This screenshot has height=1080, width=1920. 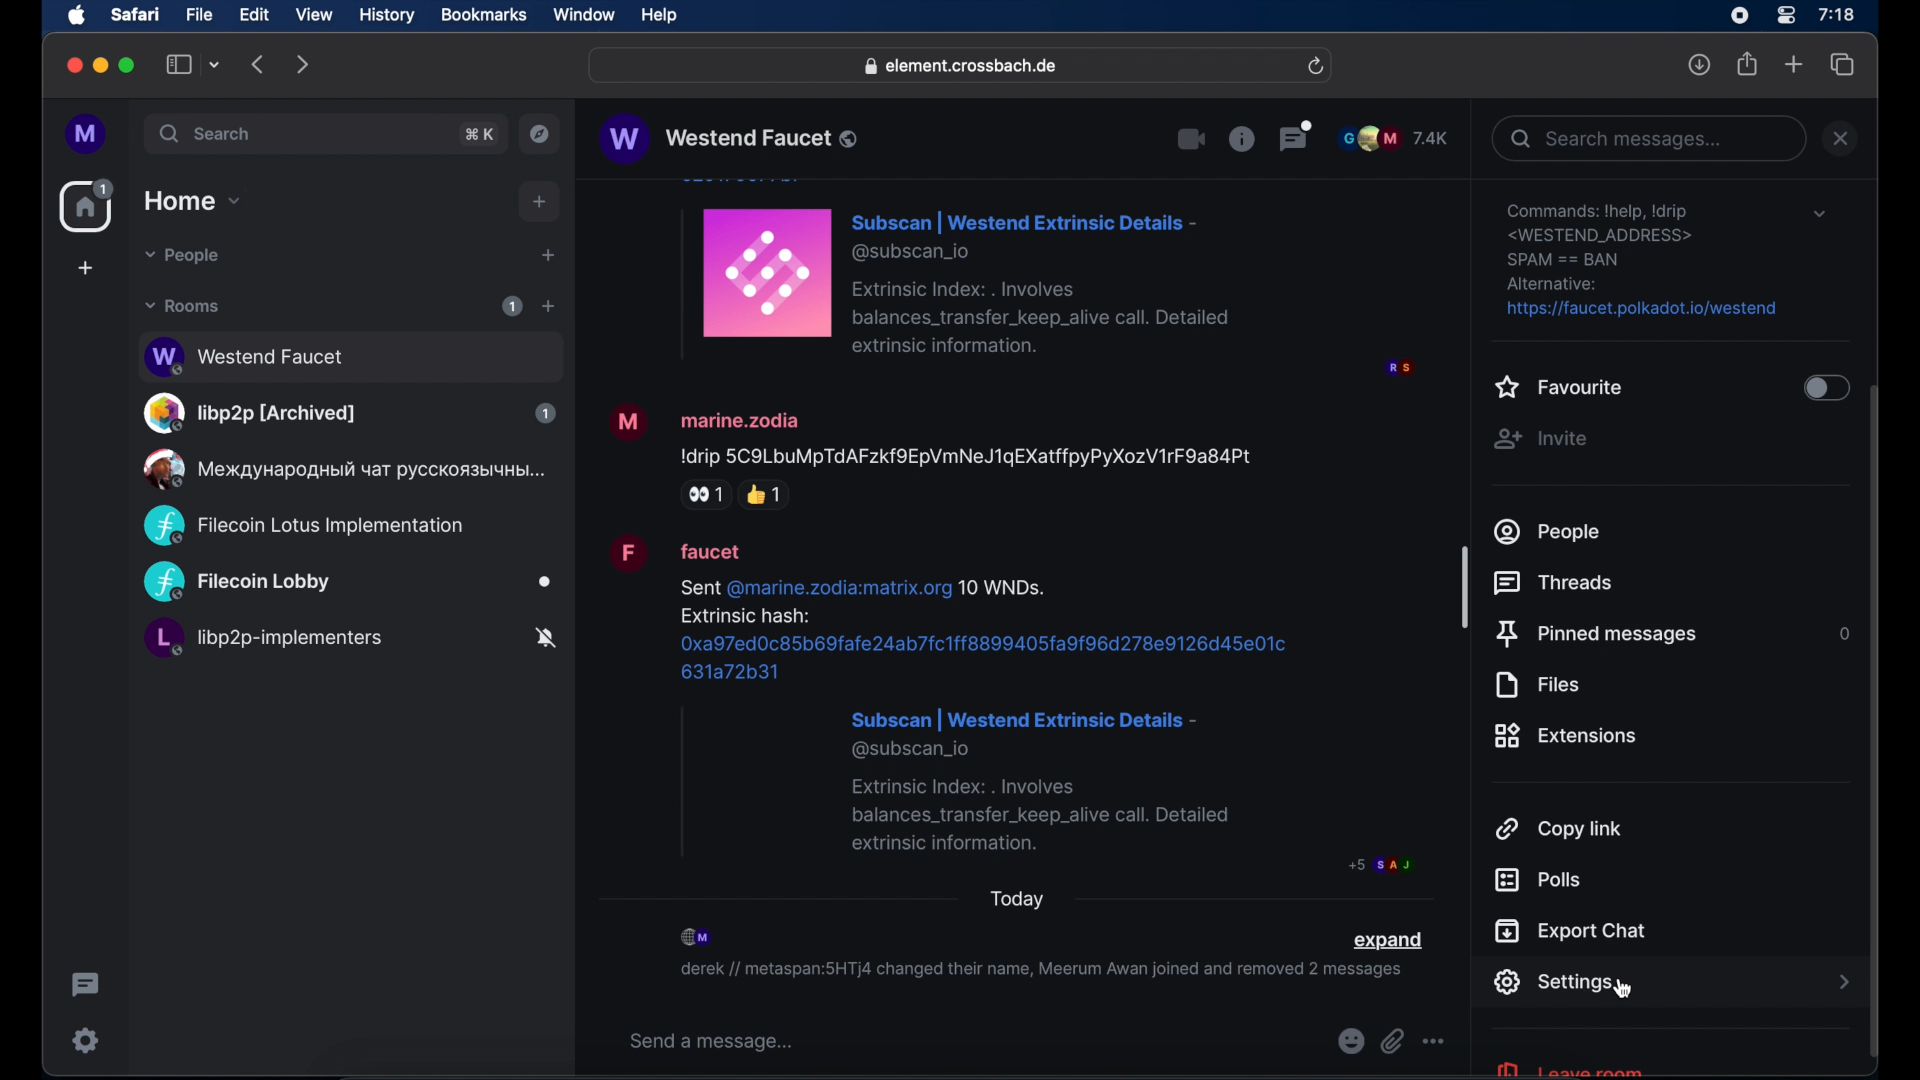 I want to click on explore public rooms, so click(x=540, y=134).